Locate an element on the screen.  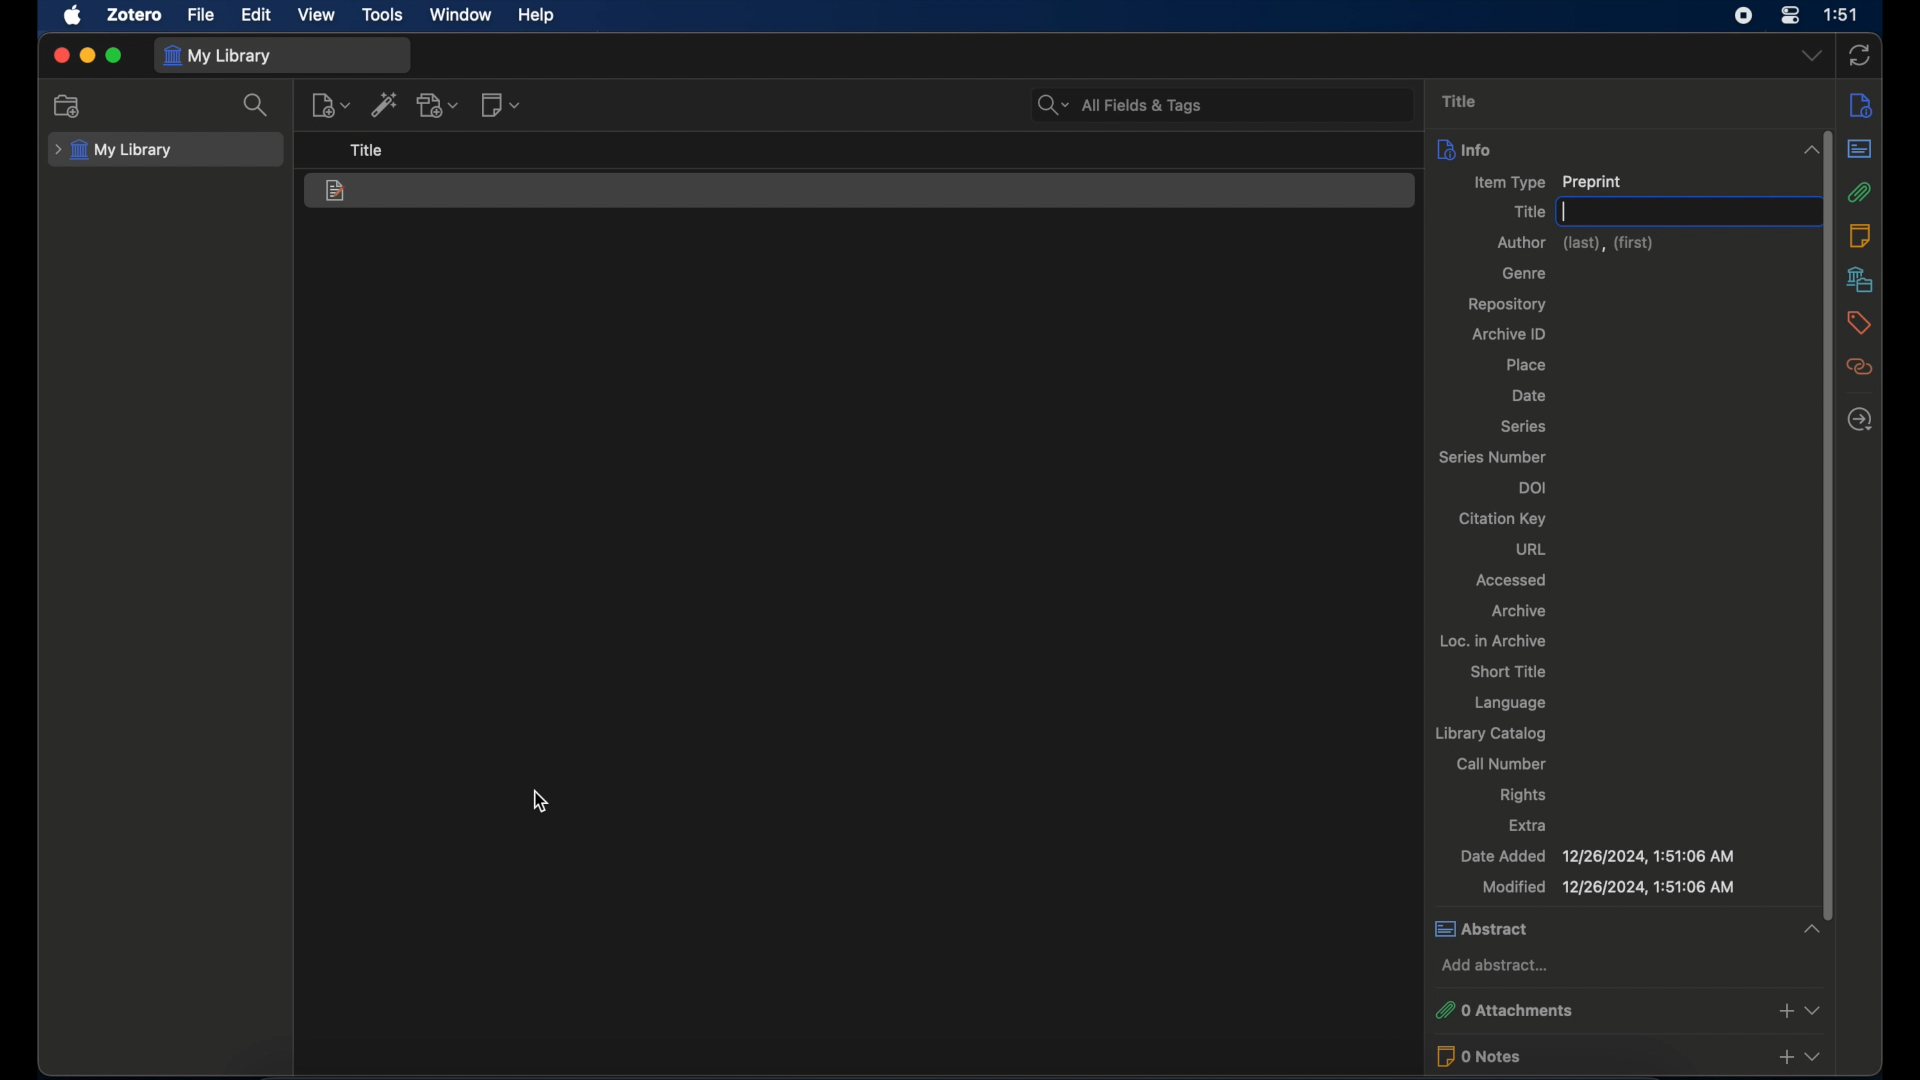
window is located at coordinates (461, 15).